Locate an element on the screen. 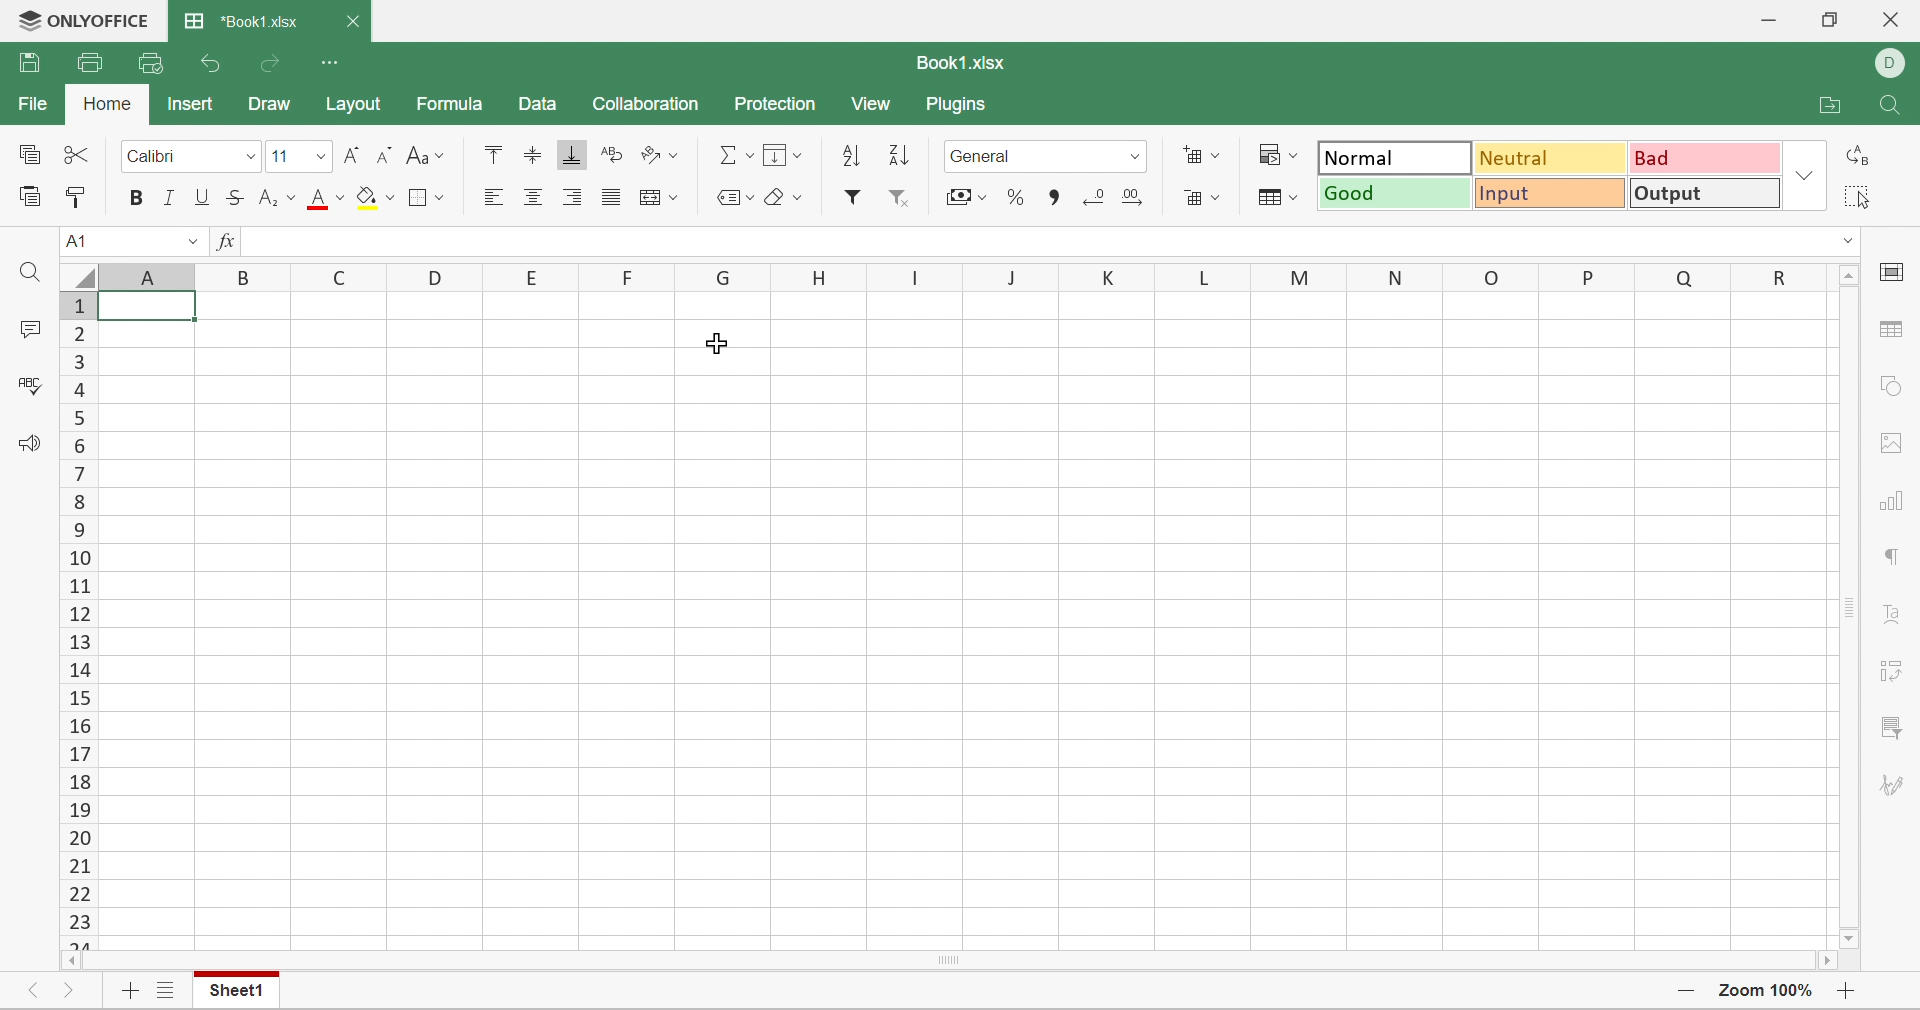  font dropdown is located at coordinates (249, 156).